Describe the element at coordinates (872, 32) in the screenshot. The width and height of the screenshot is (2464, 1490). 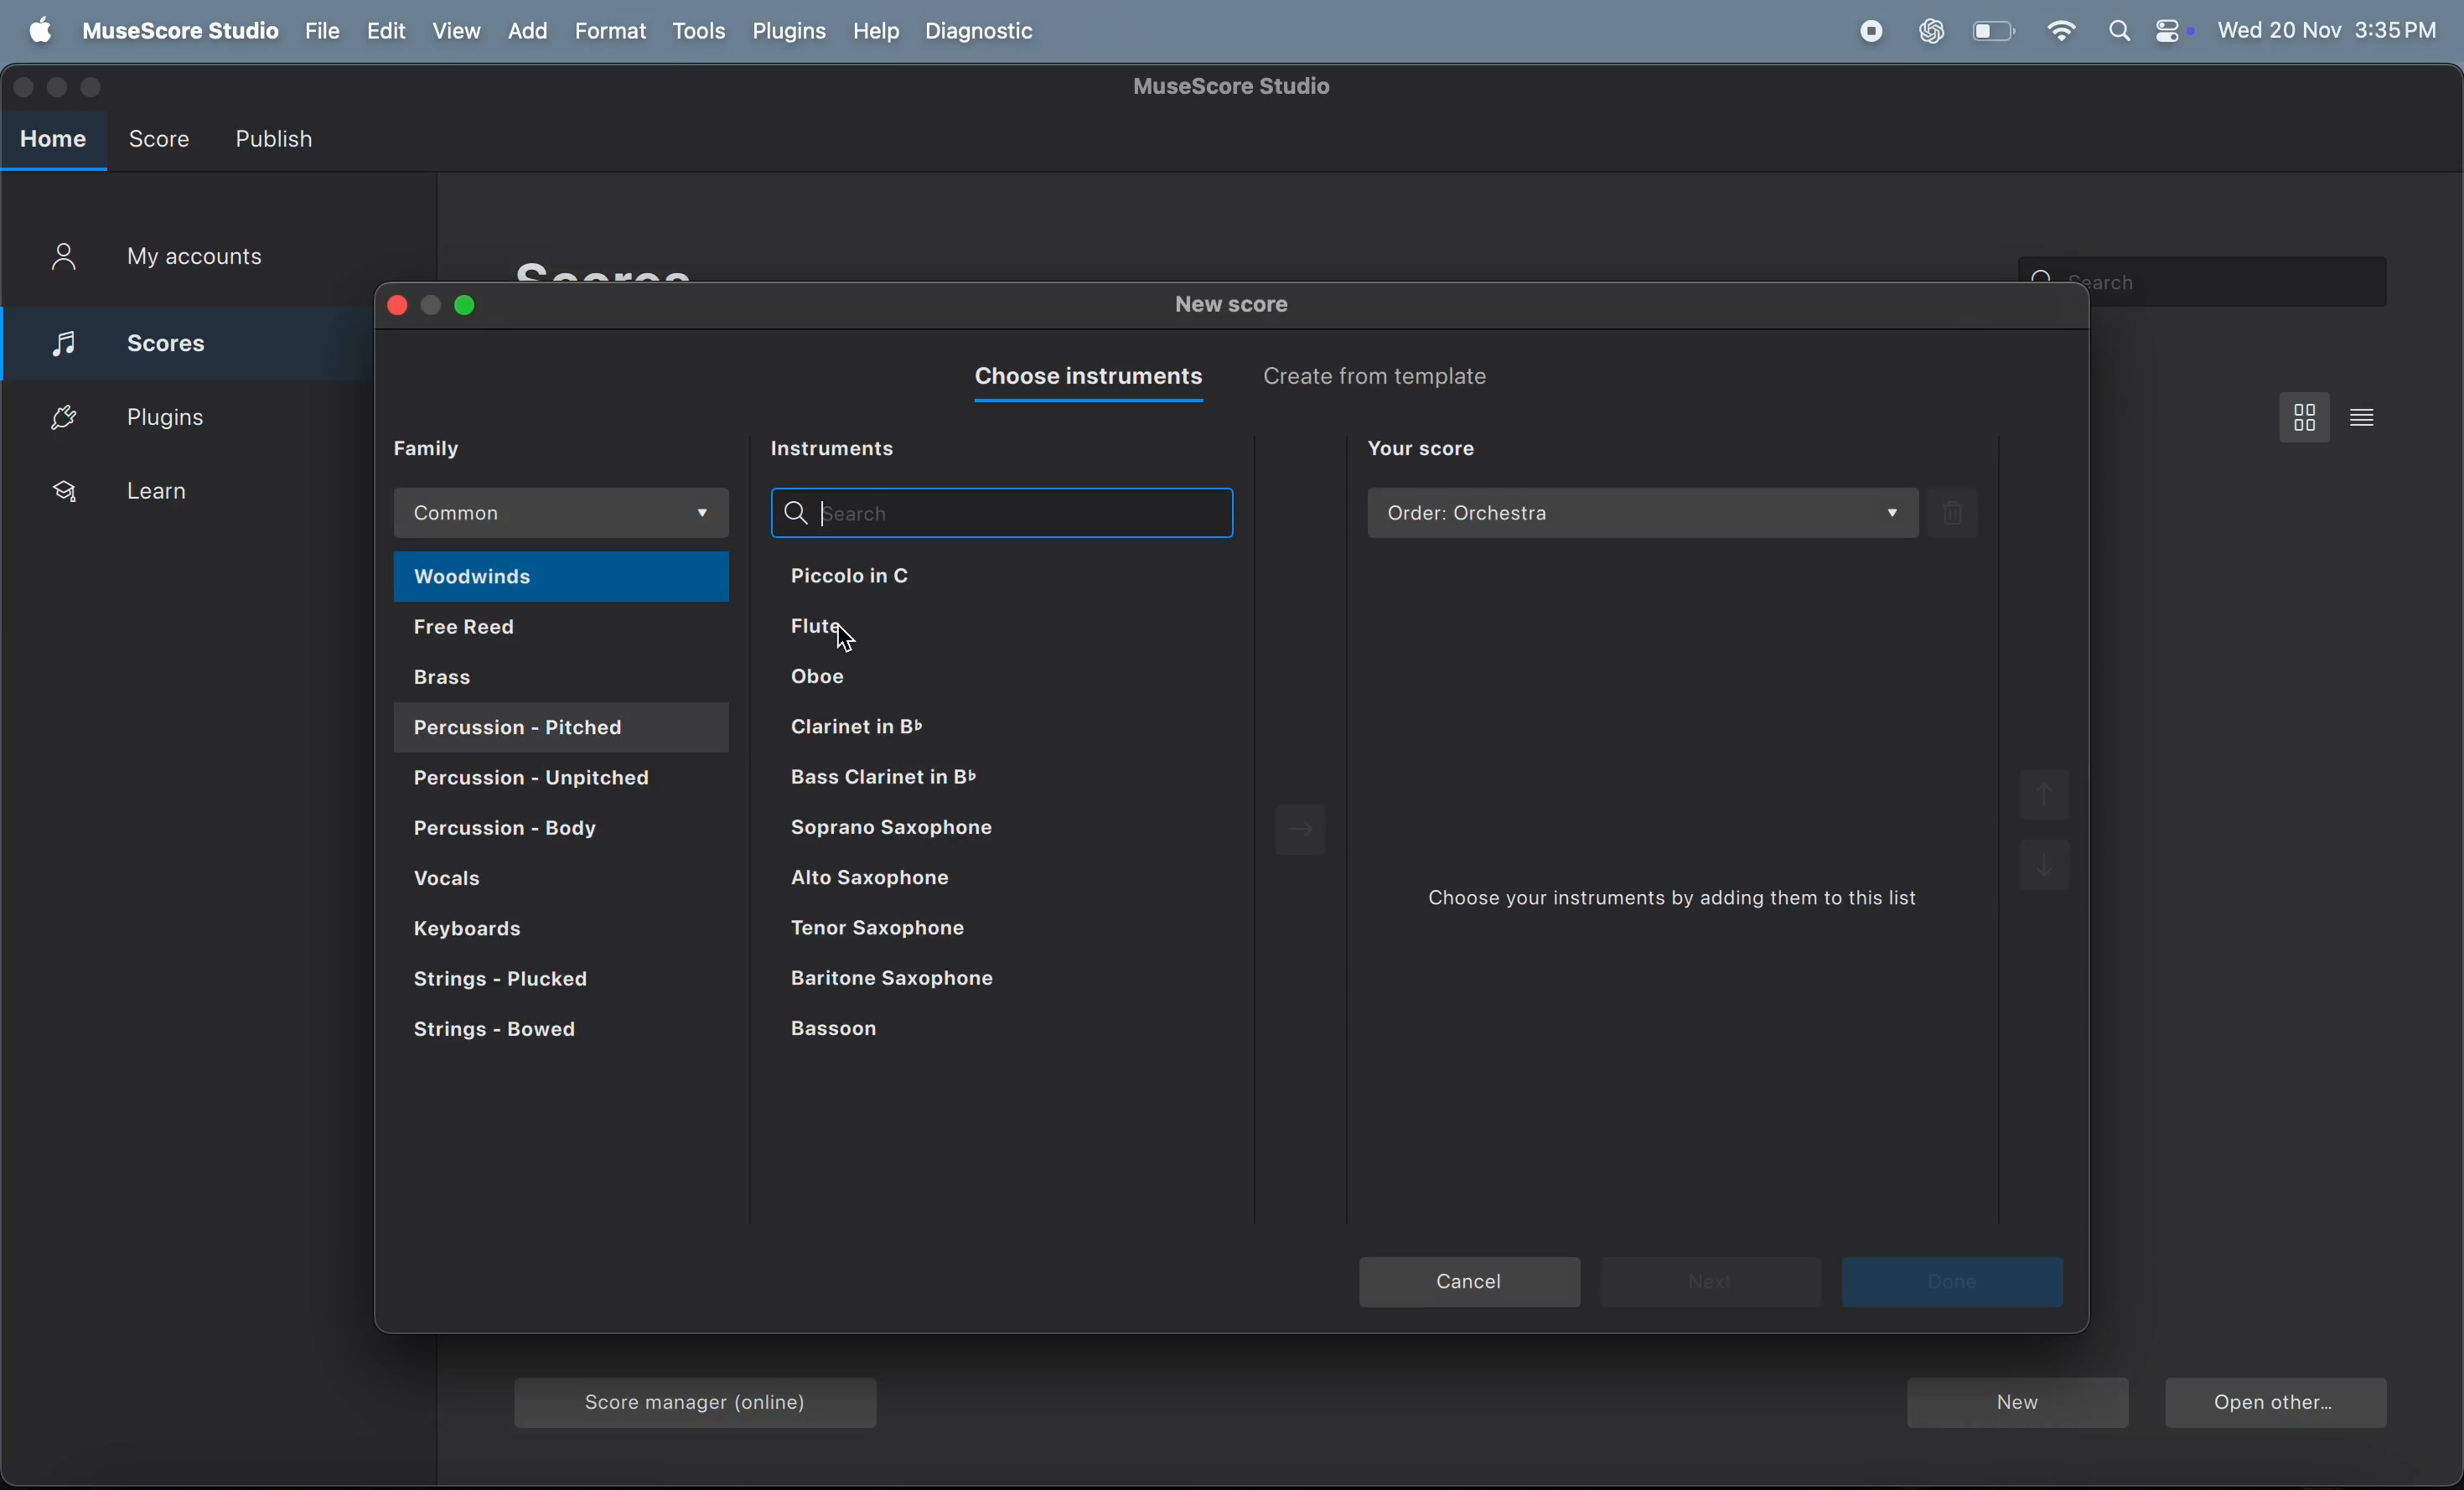
I see `help` at that location.